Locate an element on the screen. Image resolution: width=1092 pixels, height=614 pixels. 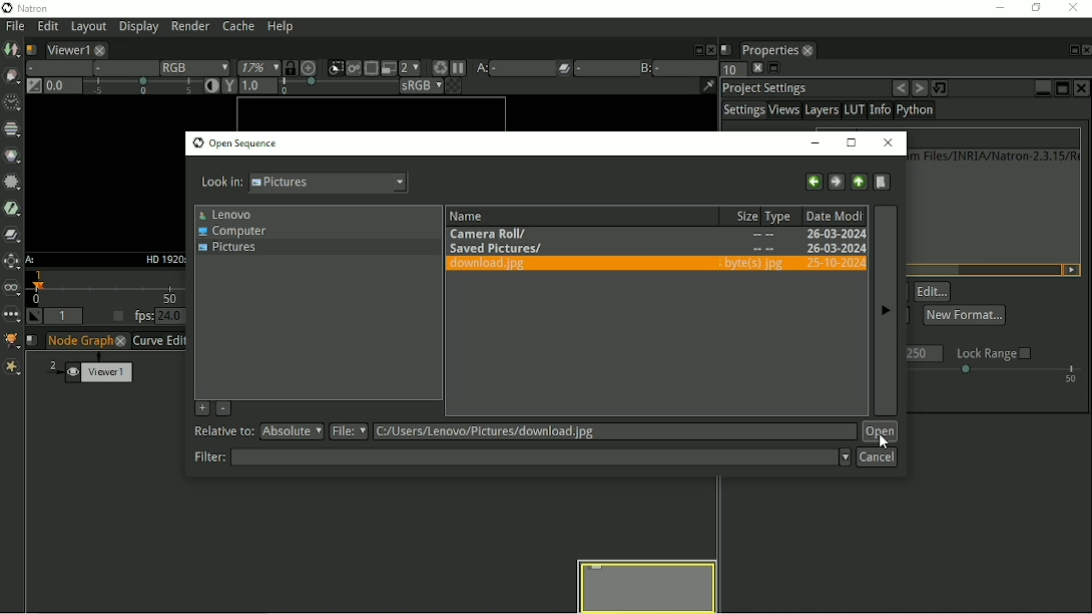
Open sequence is located at coordinates (235, 143).